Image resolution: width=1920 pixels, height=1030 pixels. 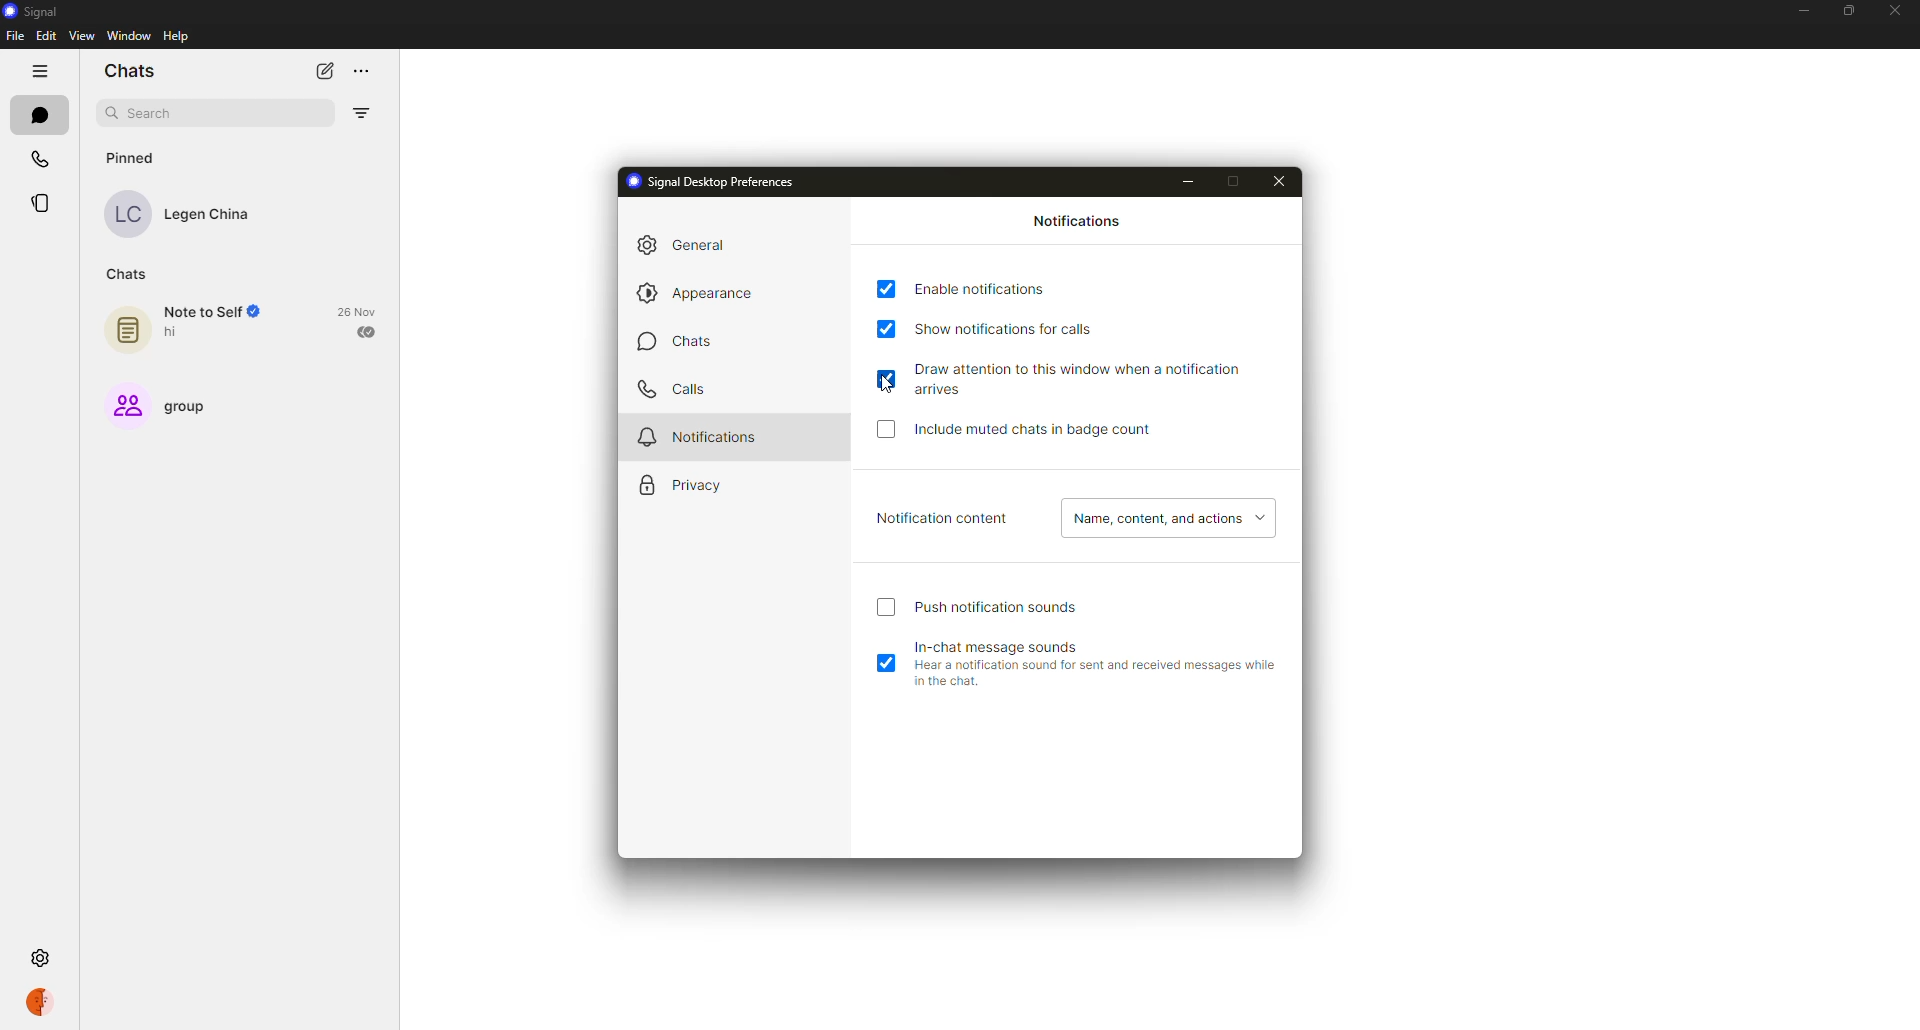 I want to click on Hear a notification sound for sent and received messages while inthe chat, so click(x=1092, y=678).